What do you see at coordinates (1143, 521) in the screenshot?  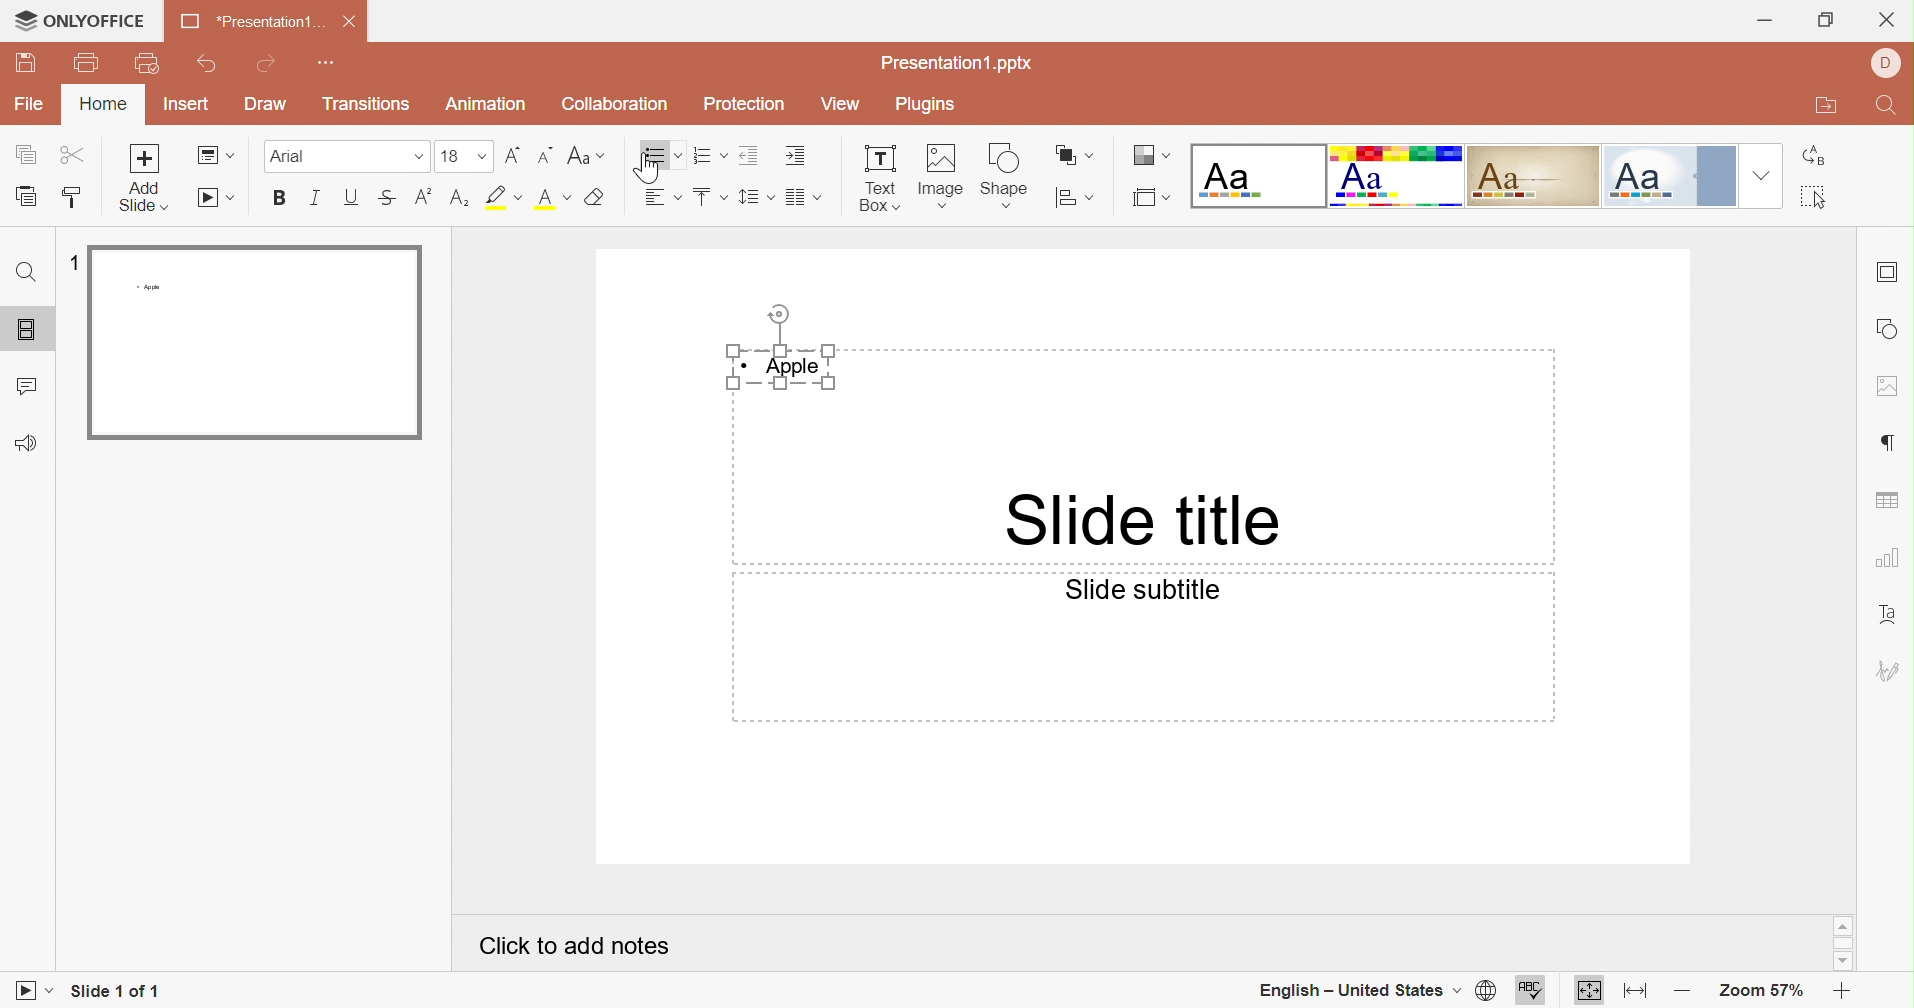 I see `Slide title` at bounding box center [1143, 521].